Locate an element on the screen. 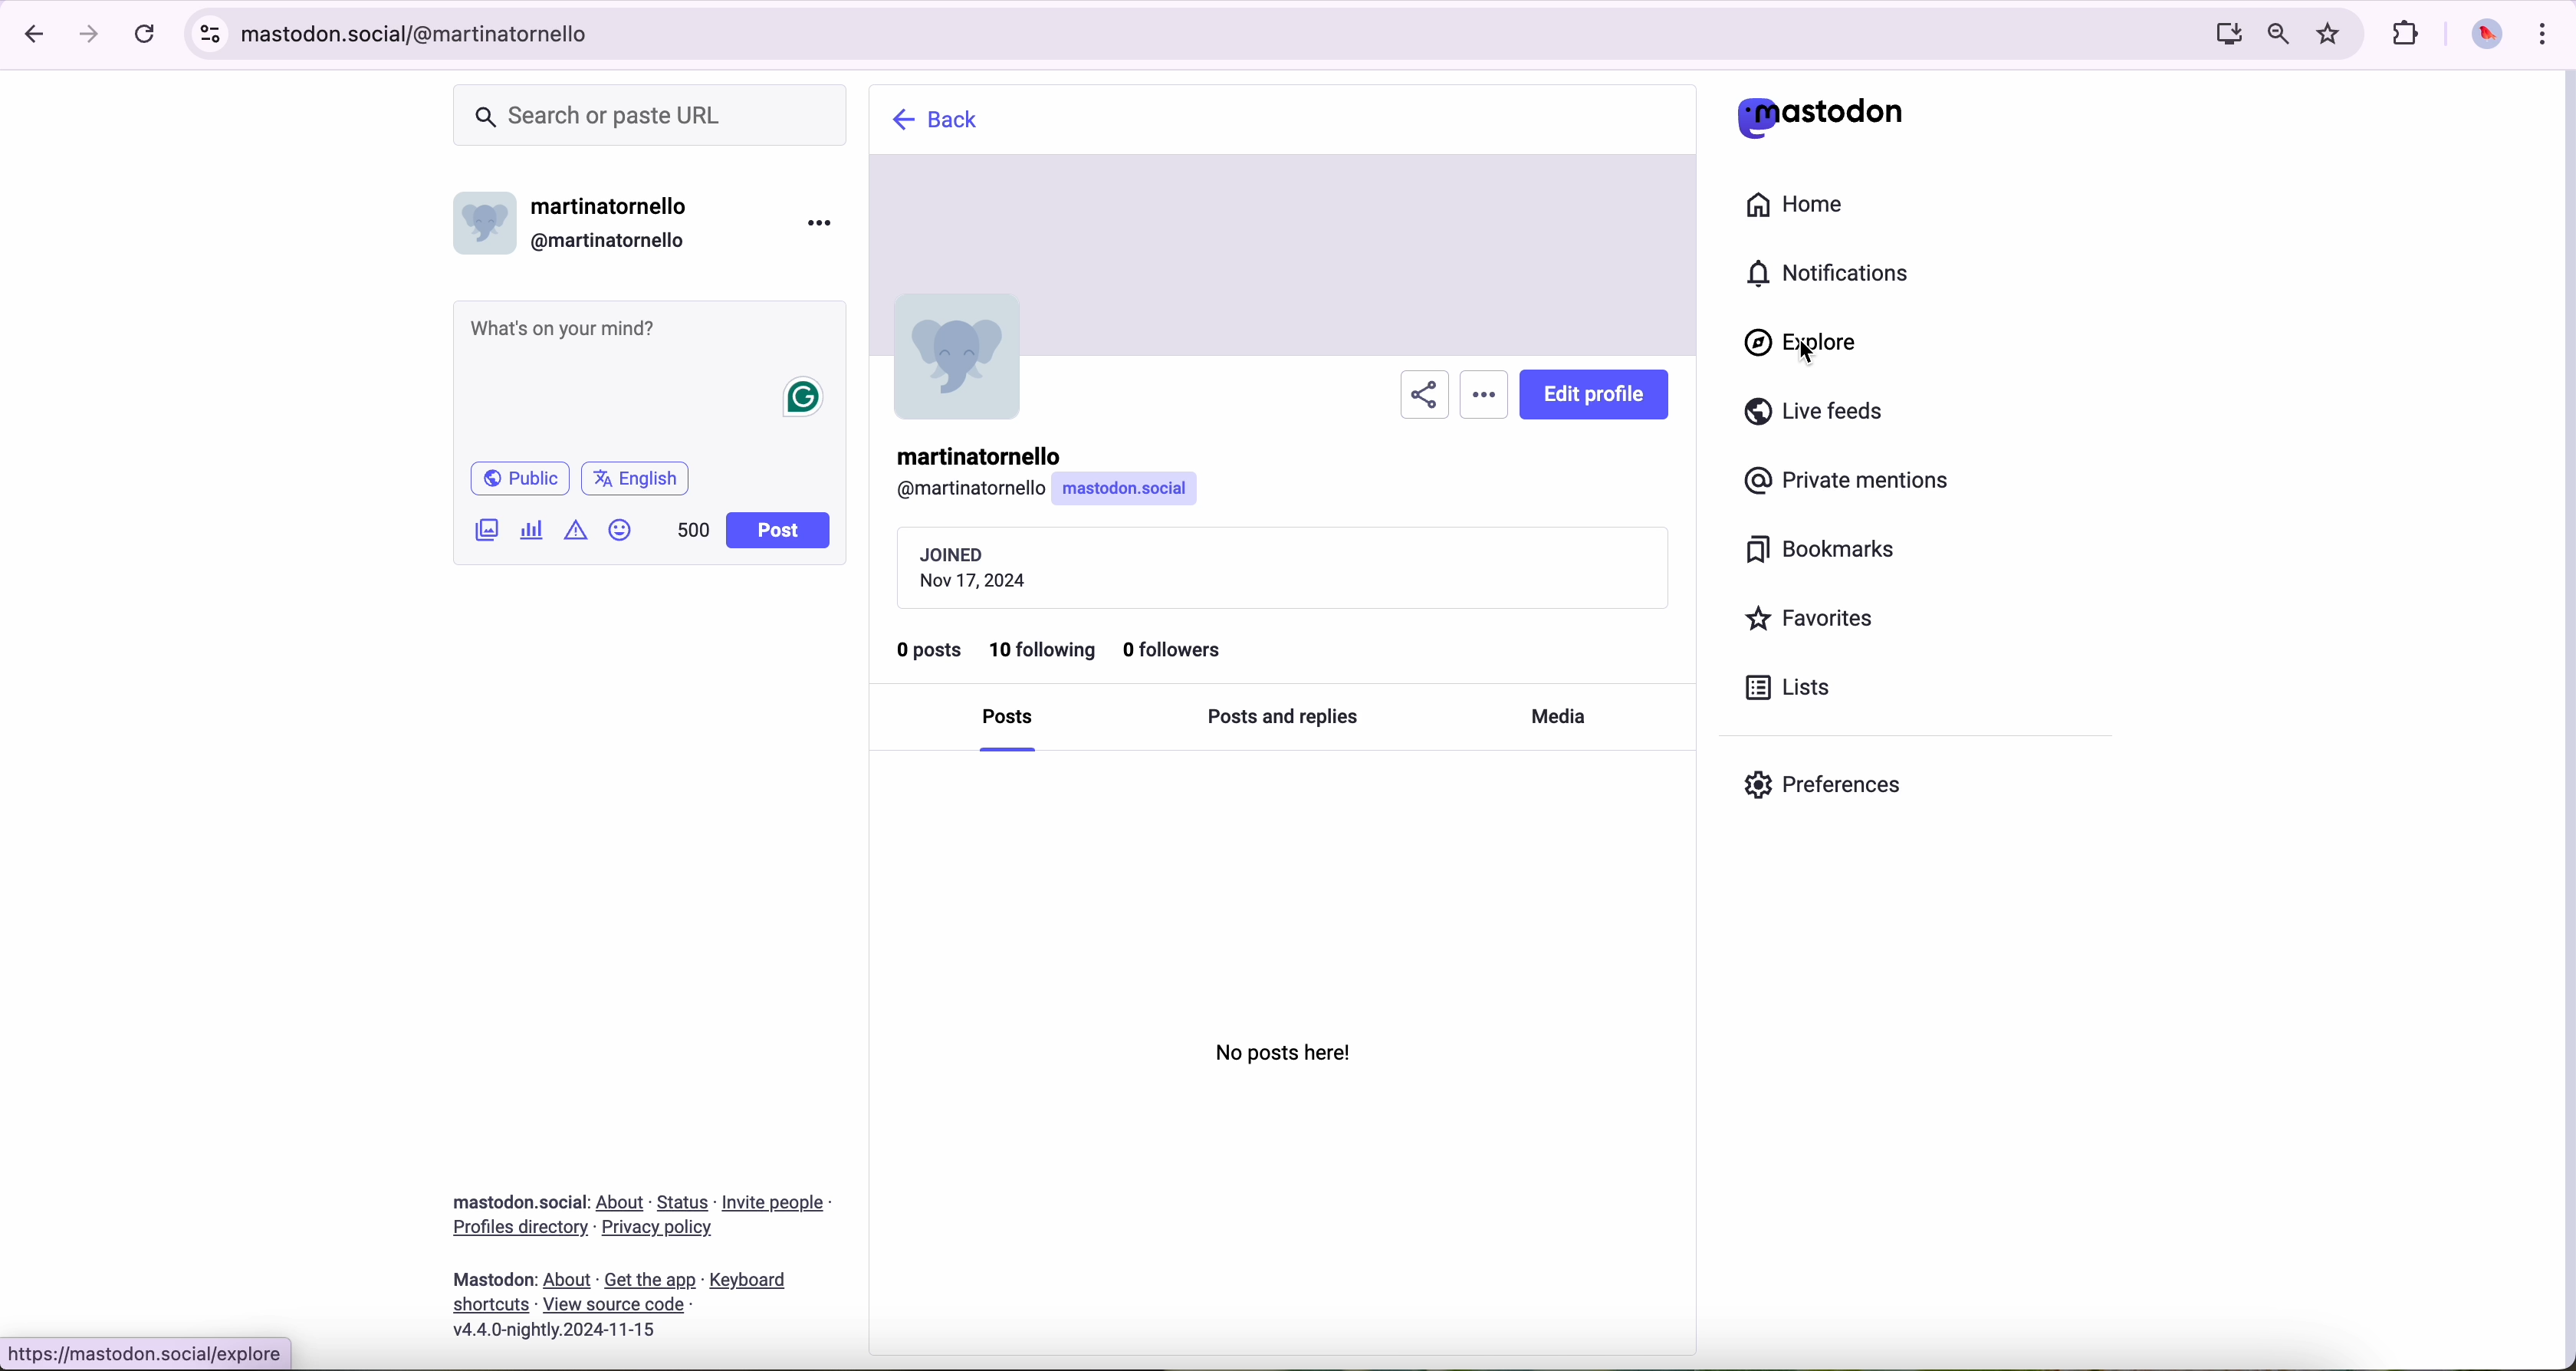 The image size is (2576, 1371). user id is located at coordinates (615, 241).